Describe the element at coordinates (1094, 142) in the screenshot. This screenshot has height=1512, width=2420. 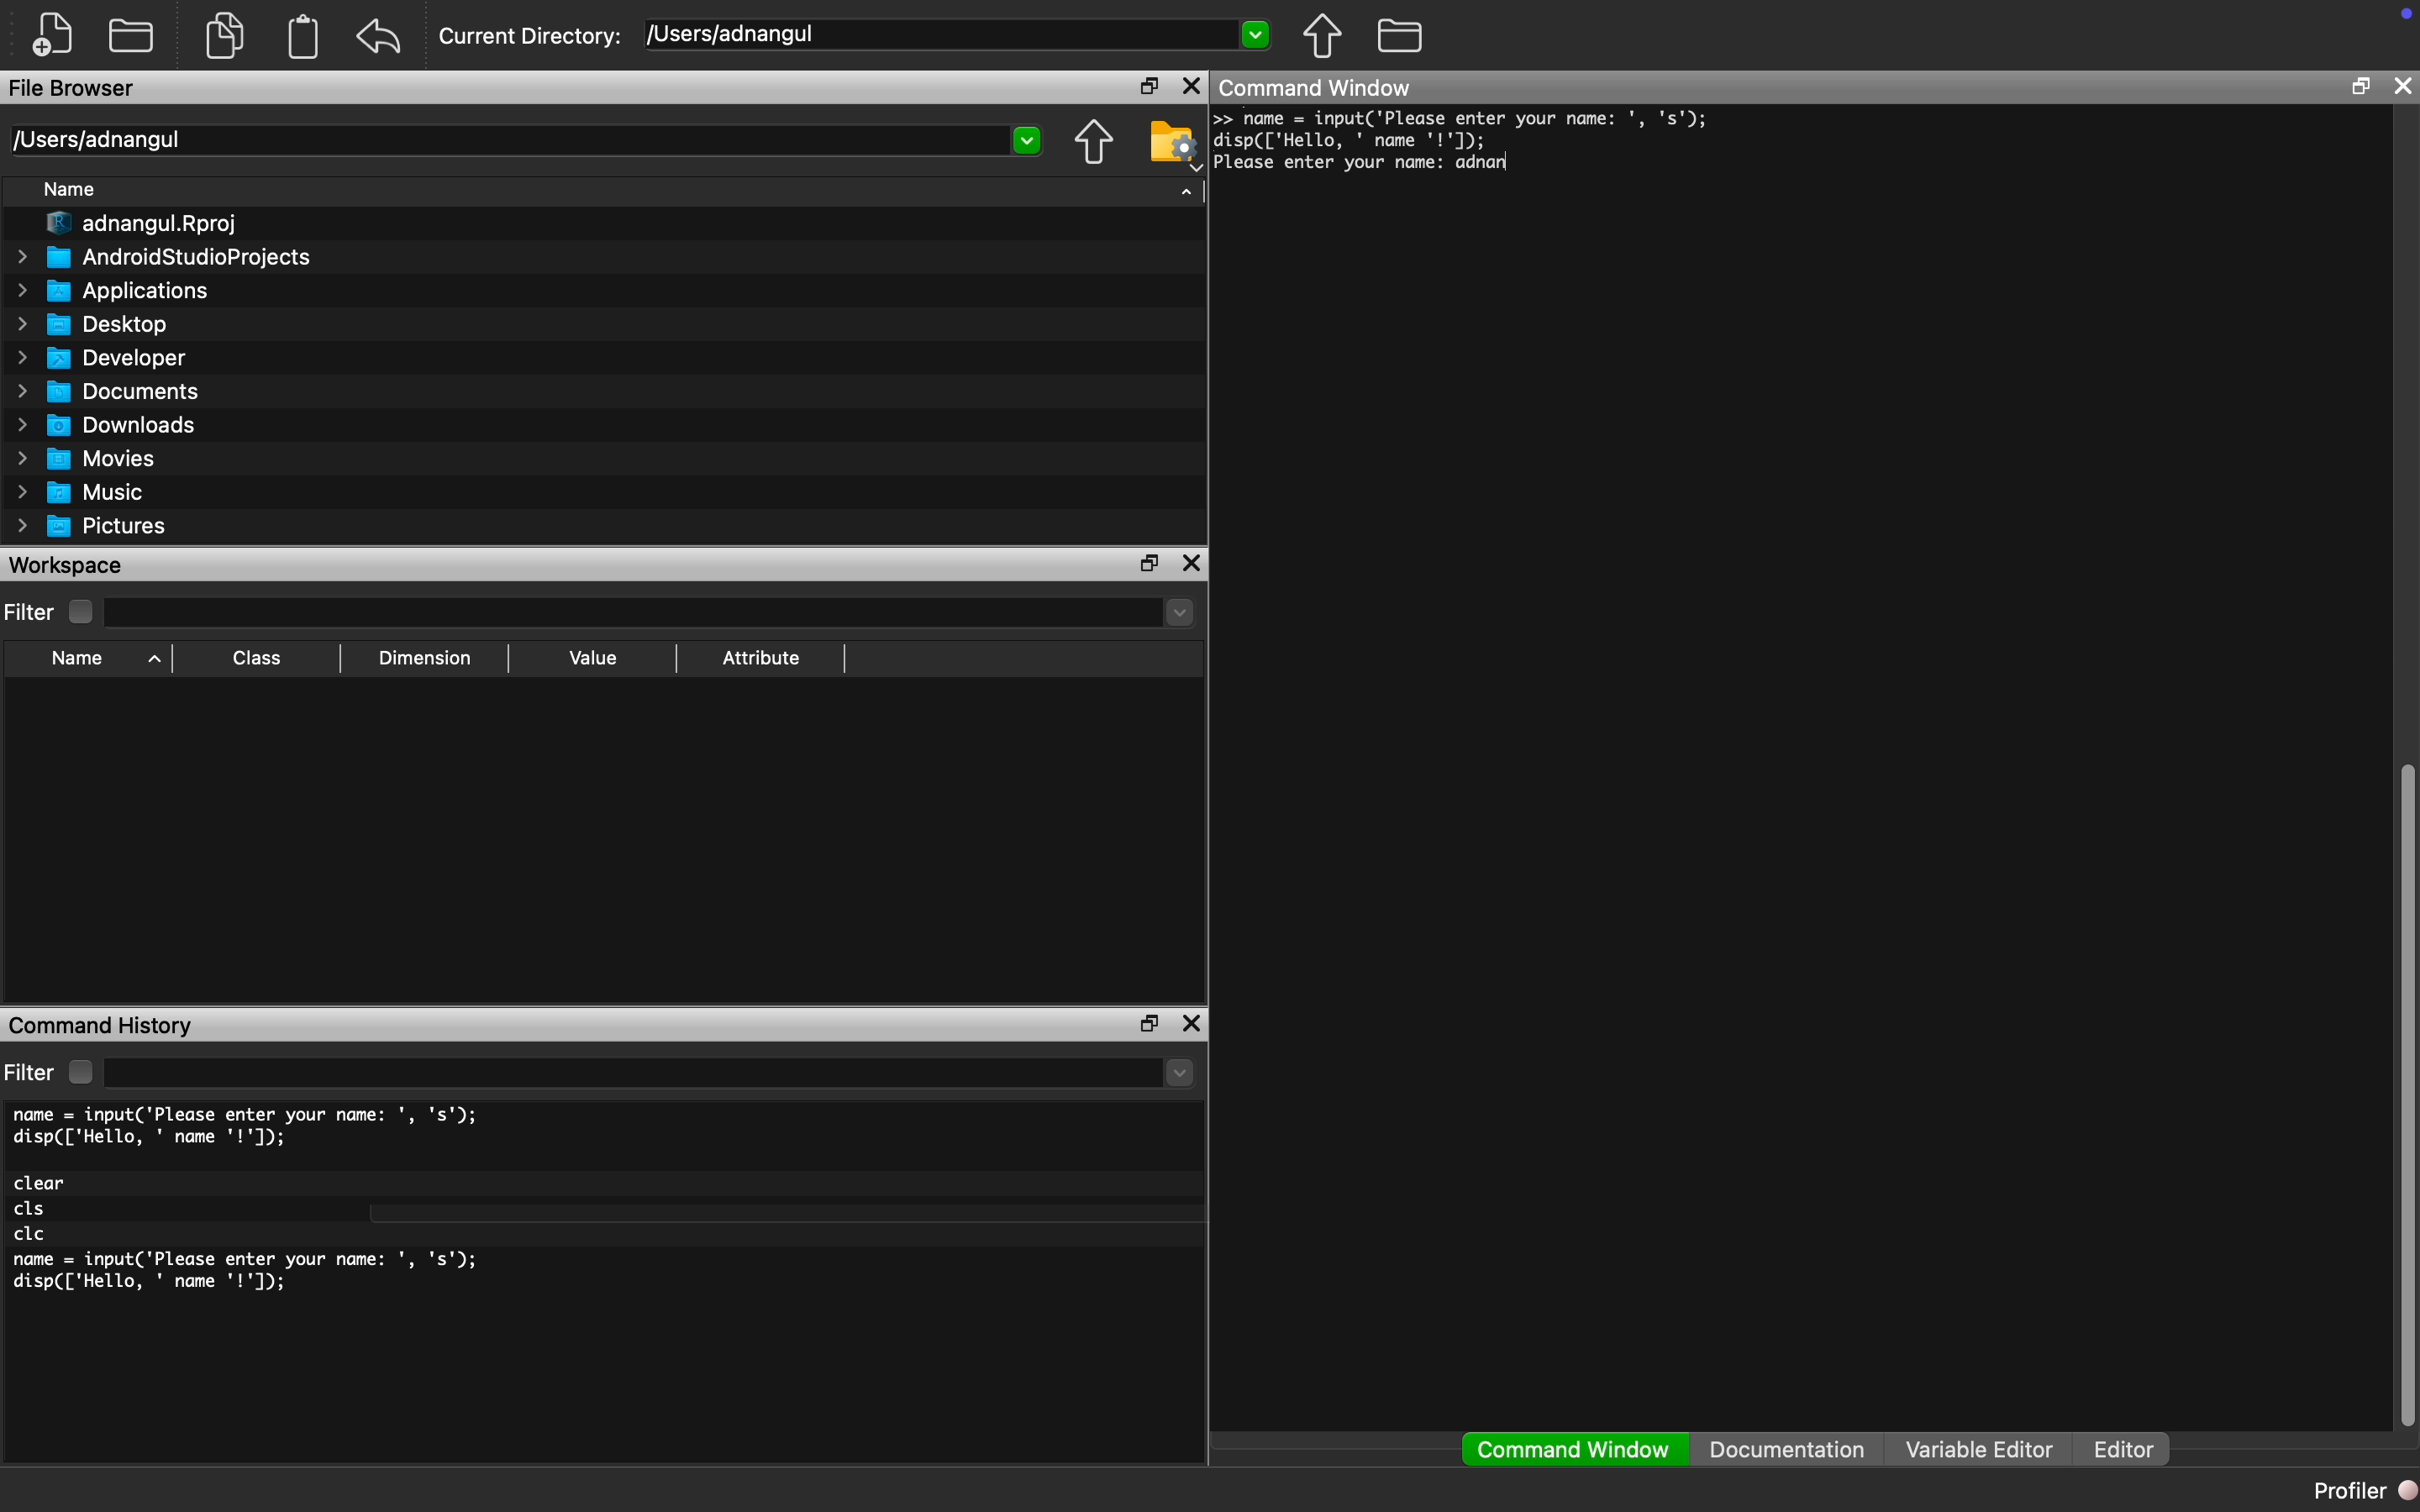
I see `Previous file` at that location.